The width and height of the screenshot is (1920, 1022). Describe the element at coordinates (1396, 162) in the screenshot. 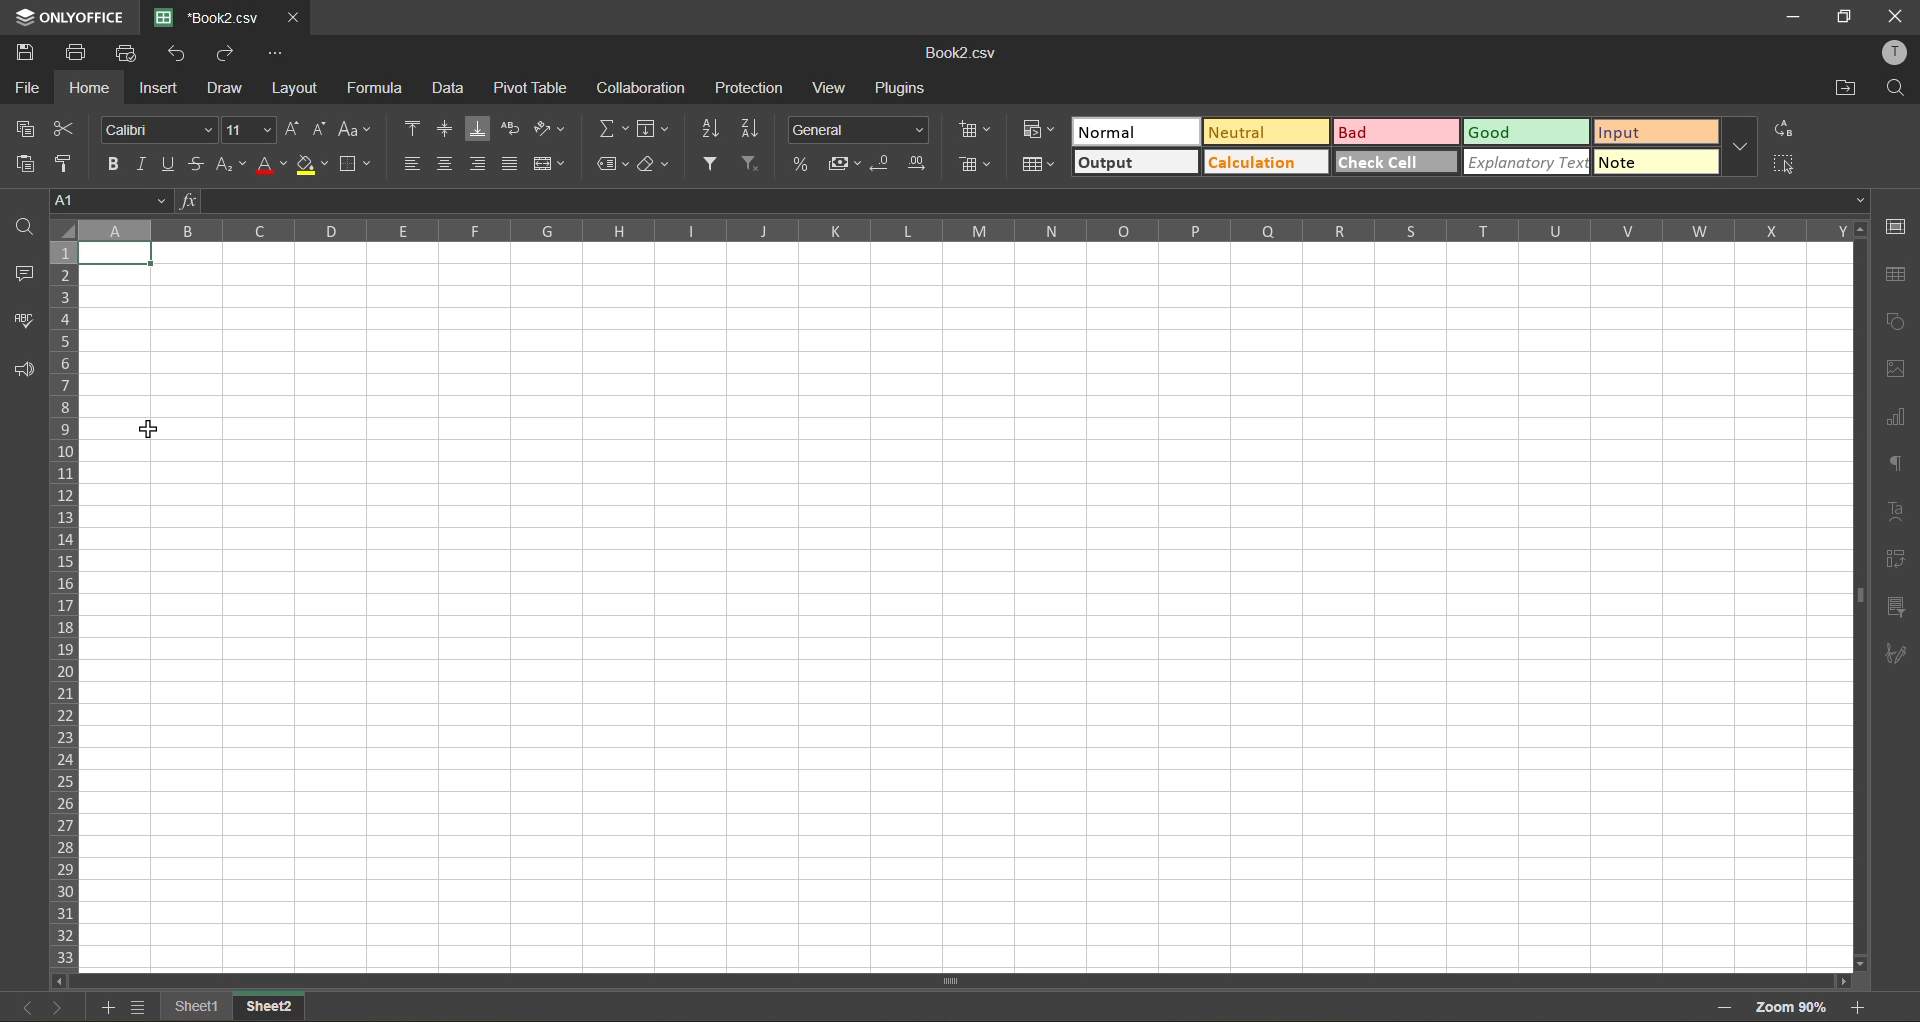

I see `check cell` at that location.